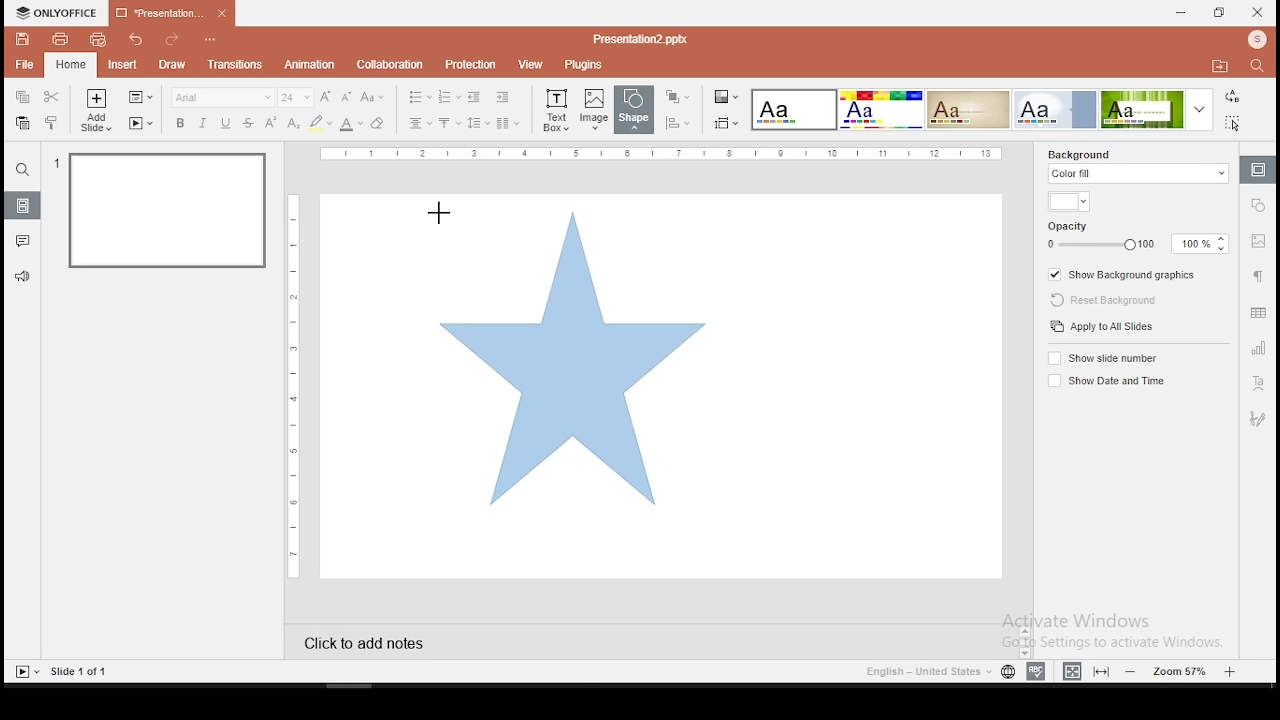 The width and height of the screenshot is (1280, 720). Describe the element at coordinates (676, 97) in the screenshot. I see `arrange shapes` at that location.